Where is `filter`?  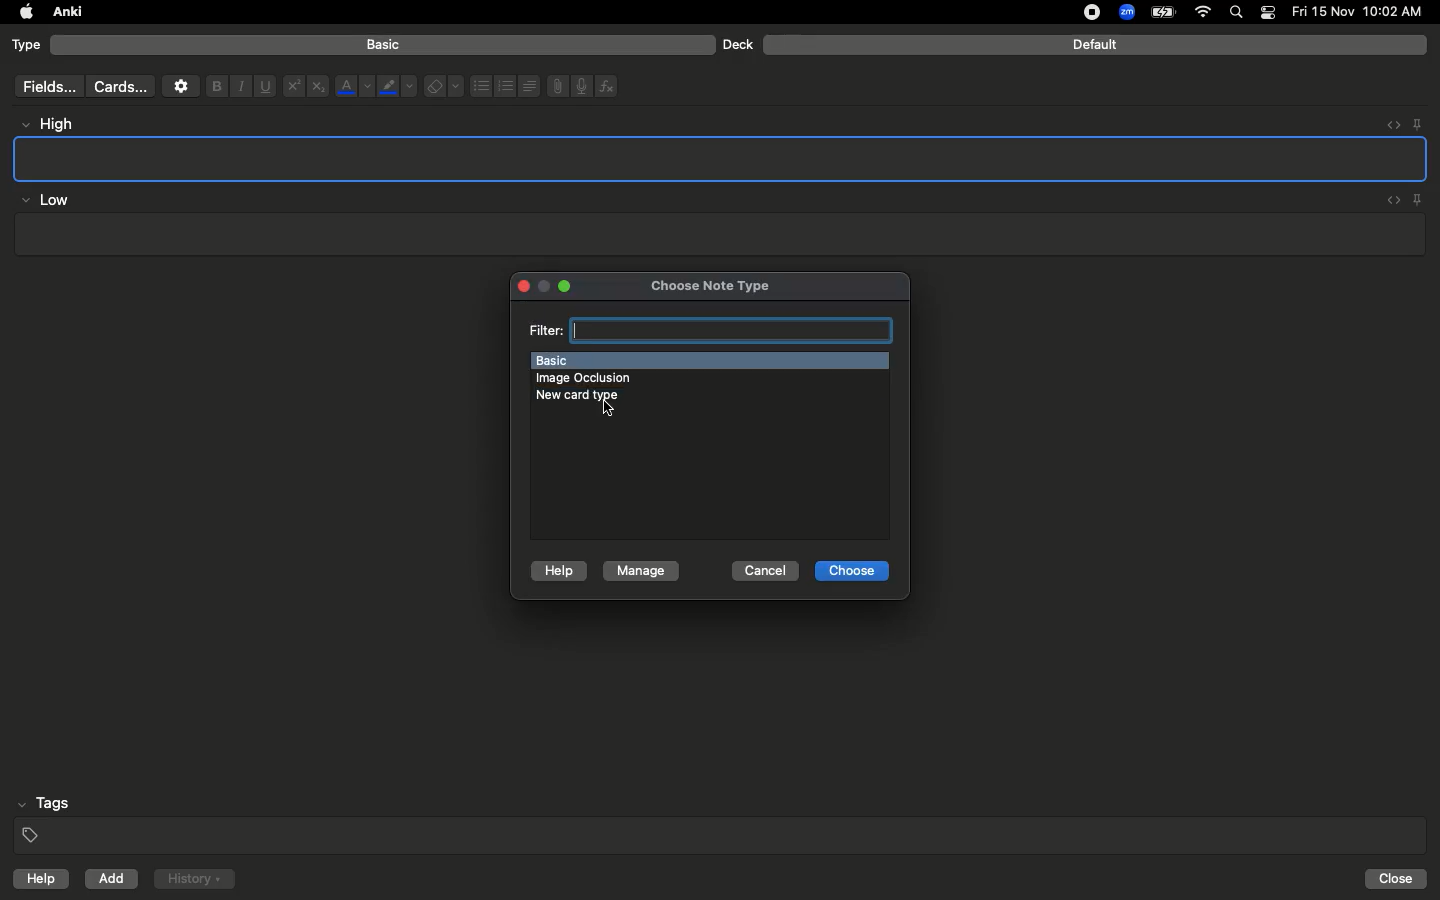 filter is located at coordinates (709, 329).